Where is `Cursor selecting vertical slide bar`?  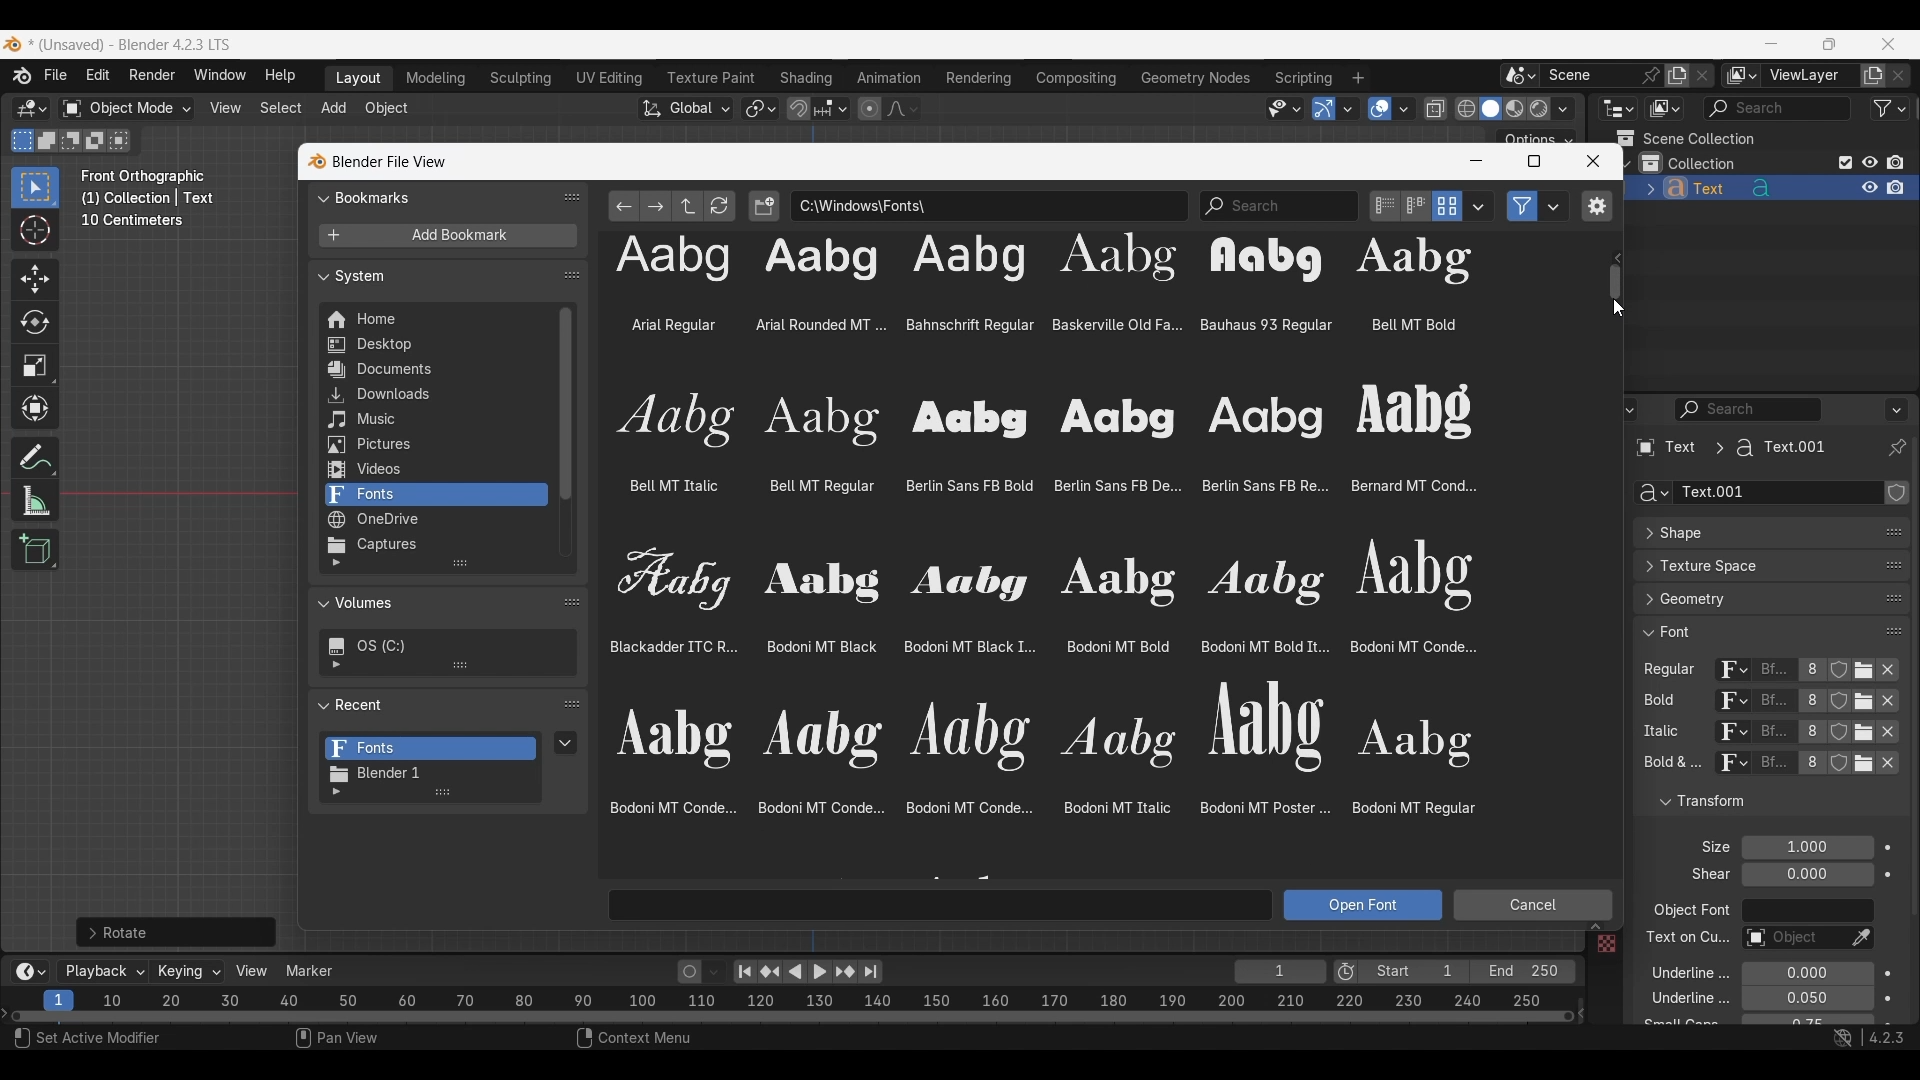 Cursor selecting vertical slide bar is located at coordinates (1618, 283).